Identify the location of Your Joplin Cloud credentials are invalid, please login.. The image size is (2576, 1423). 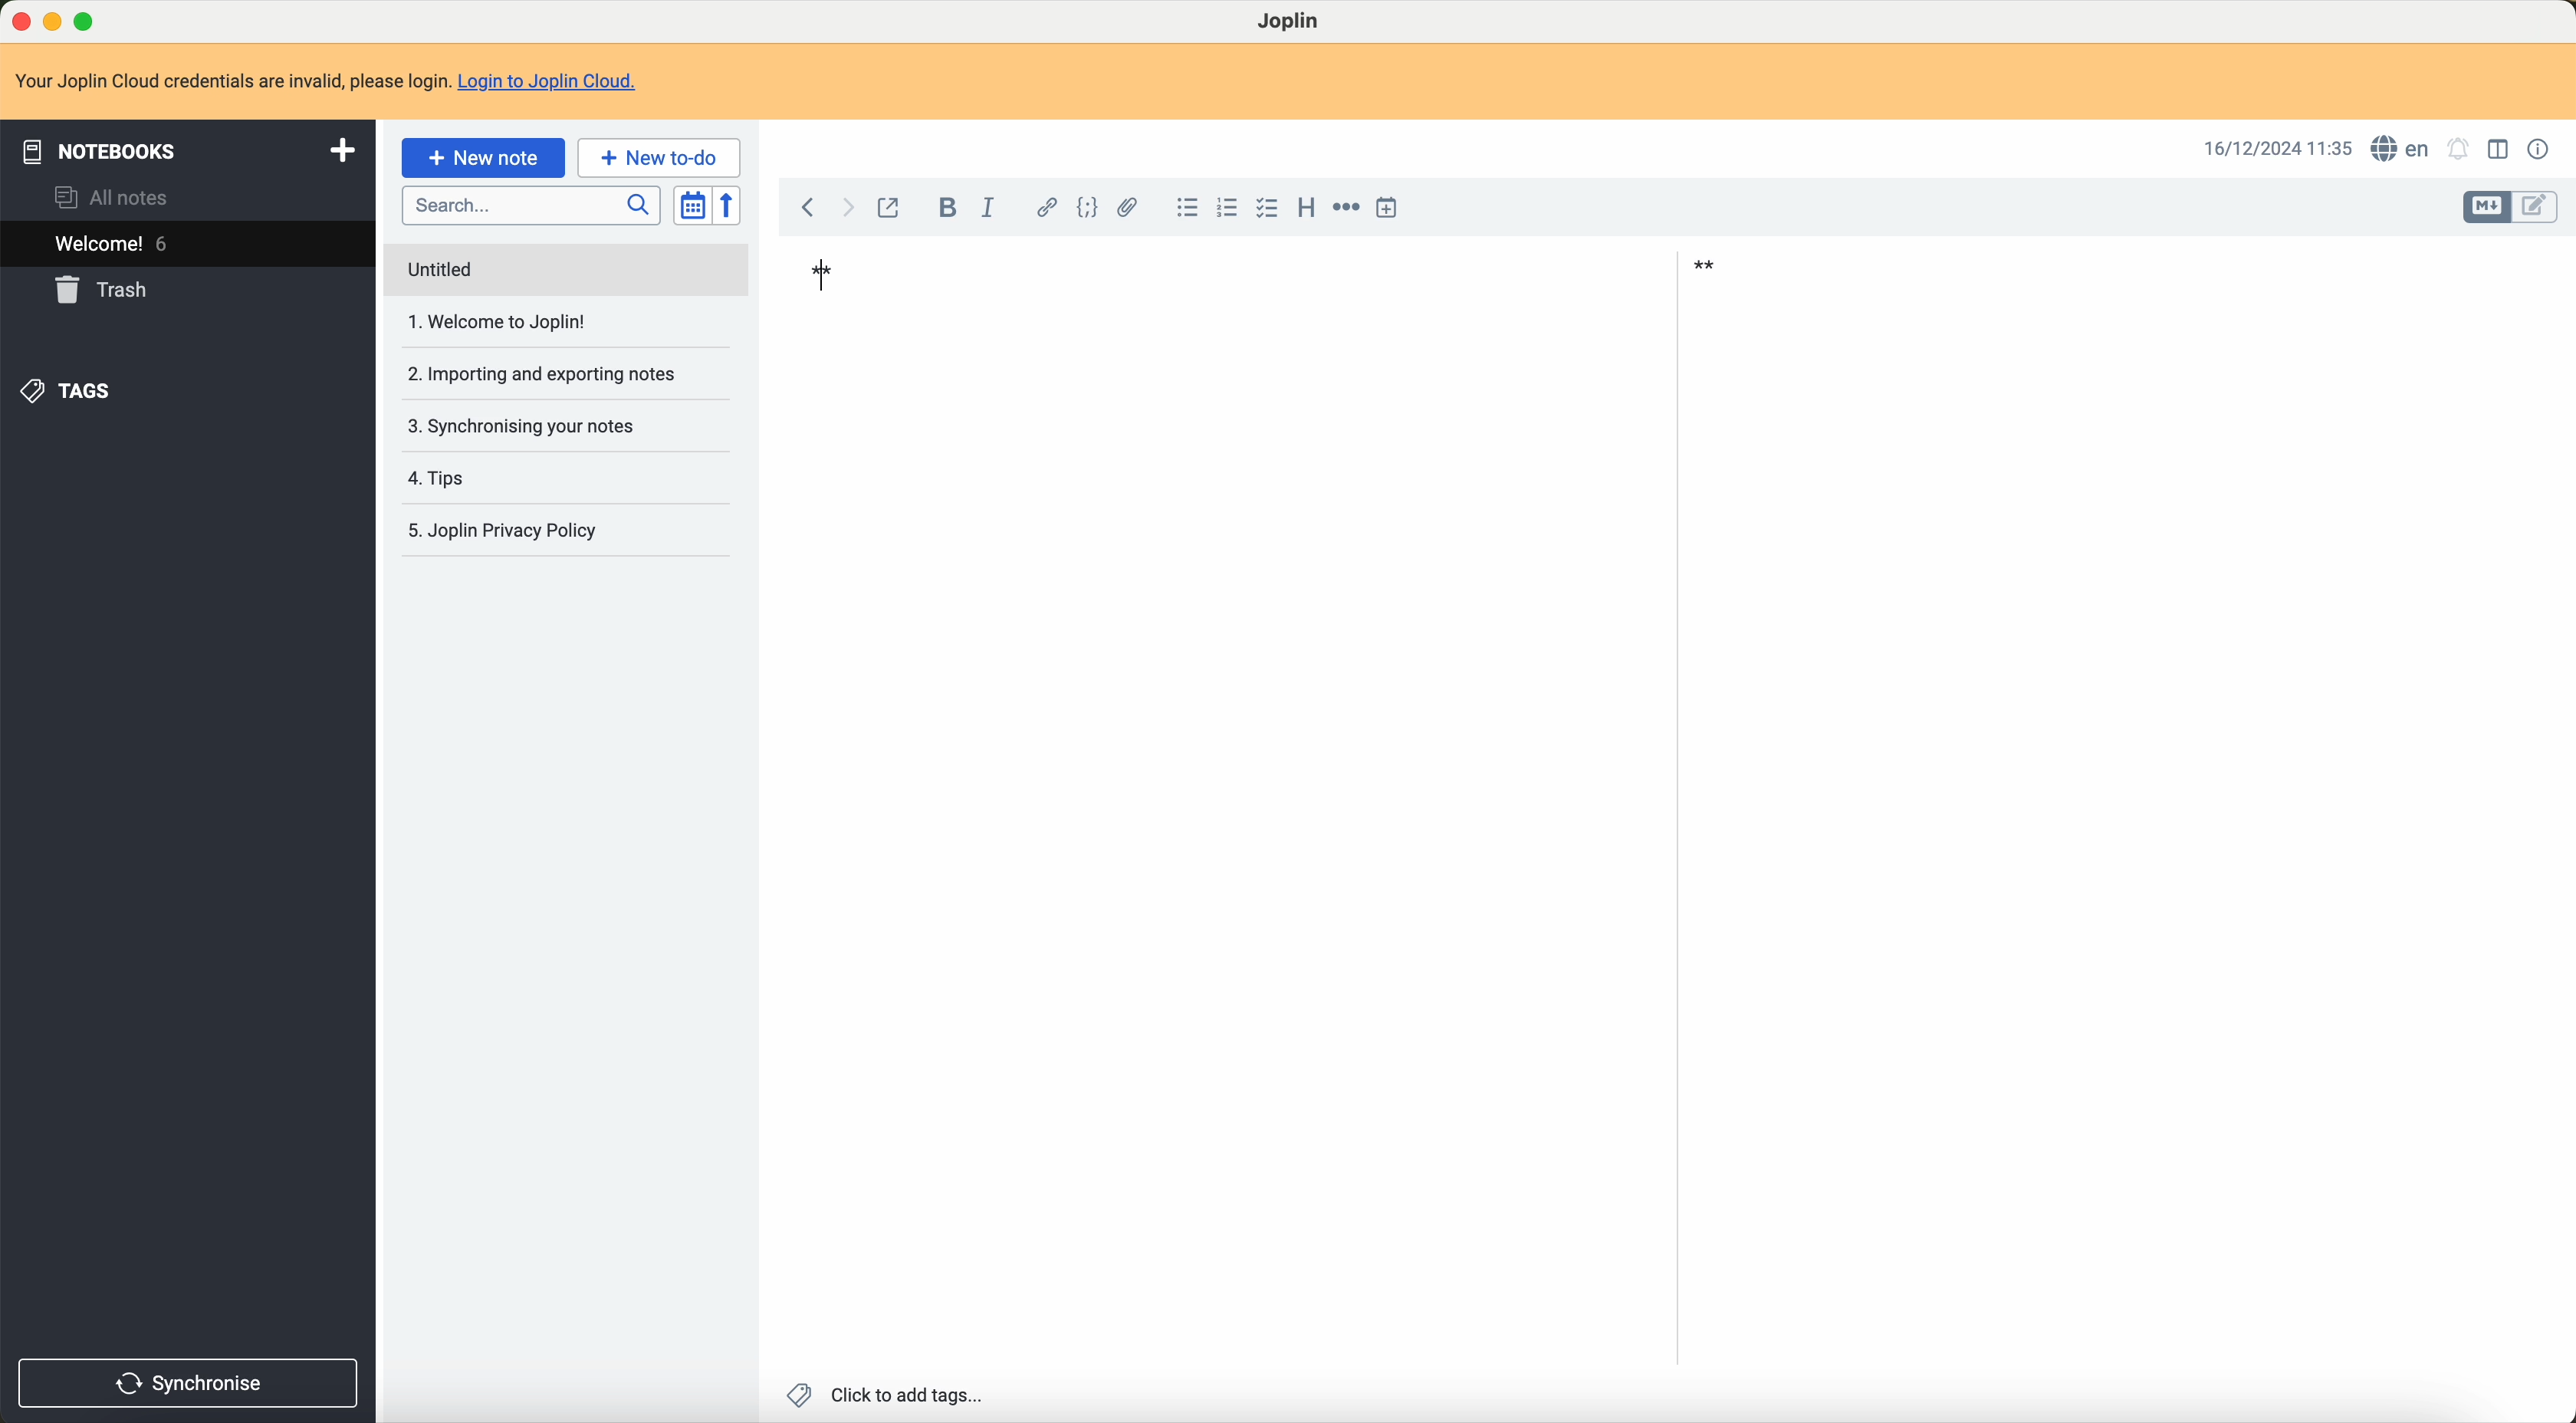
(230, 79).